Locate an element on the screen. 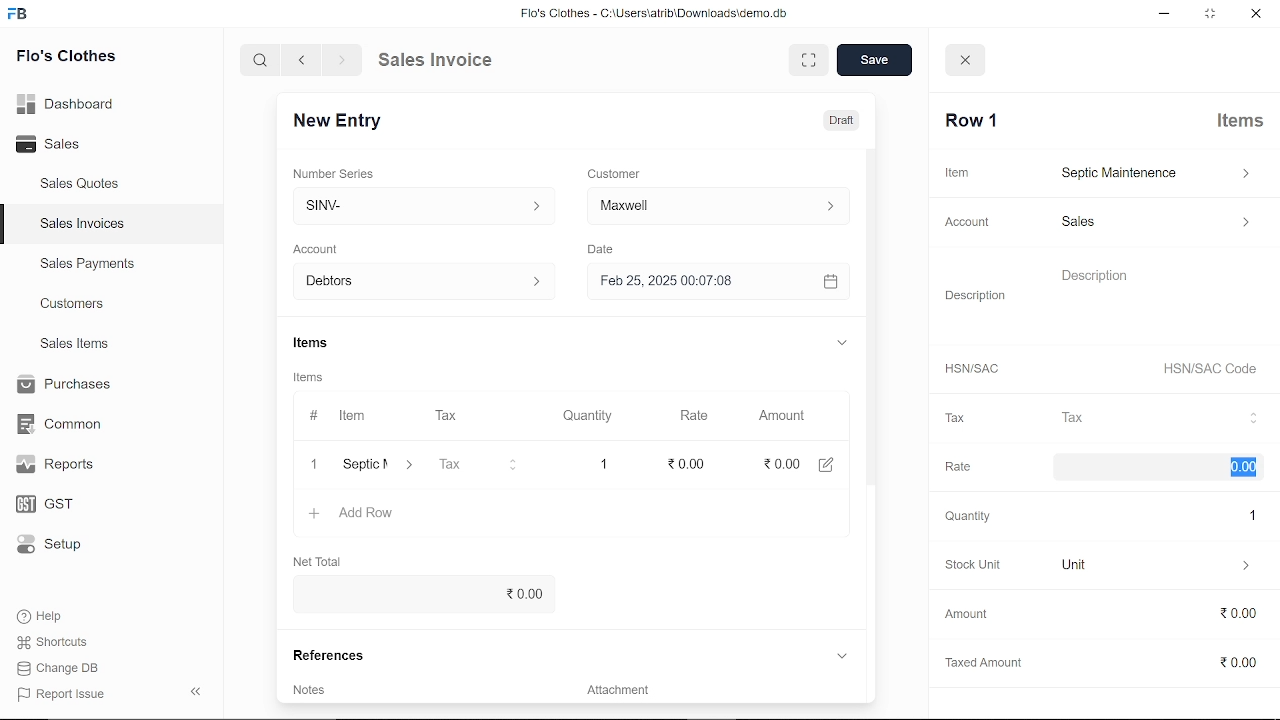 Image resolution: width=1280 pixels, height=720 pixels. HSNISAC is located at coordinates (972, 369).